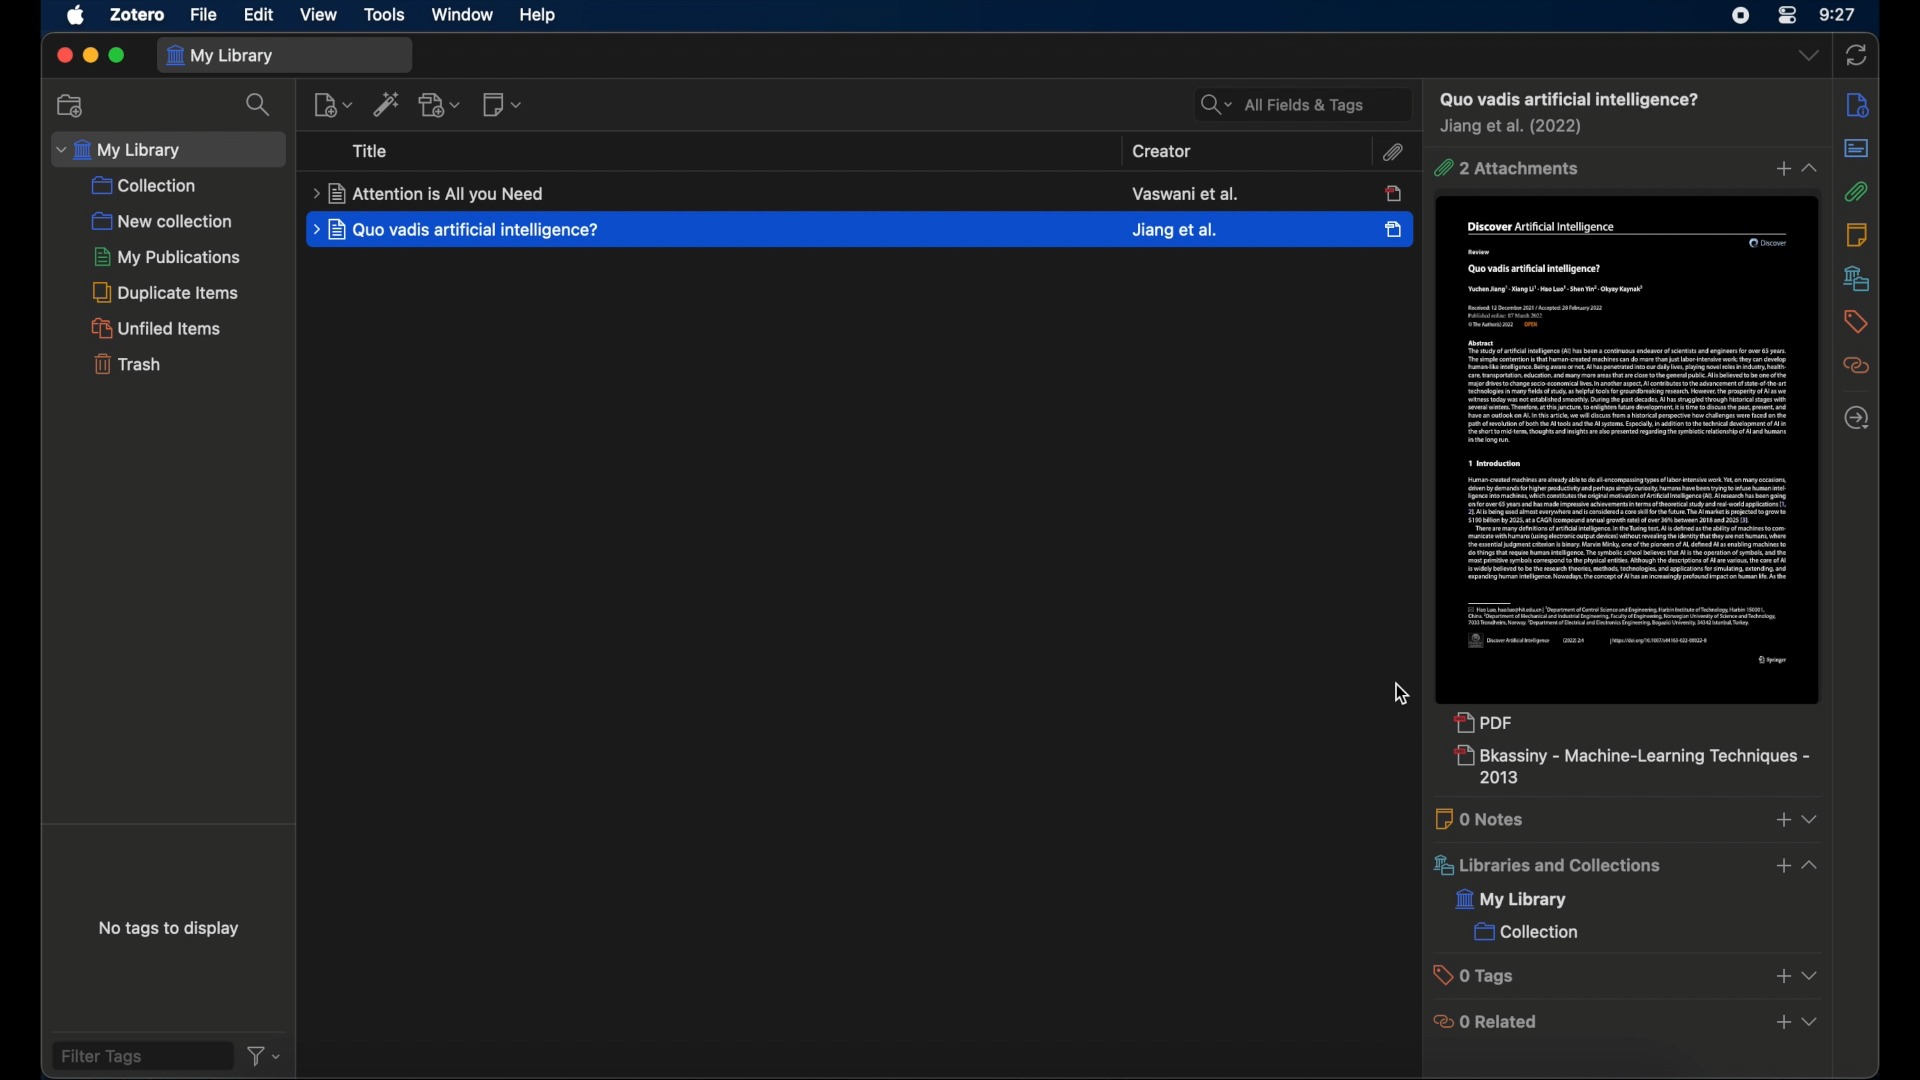  Describe the element at coordinates (1736, 16) in the screenshot. I see `screen recorder icon` at that location.